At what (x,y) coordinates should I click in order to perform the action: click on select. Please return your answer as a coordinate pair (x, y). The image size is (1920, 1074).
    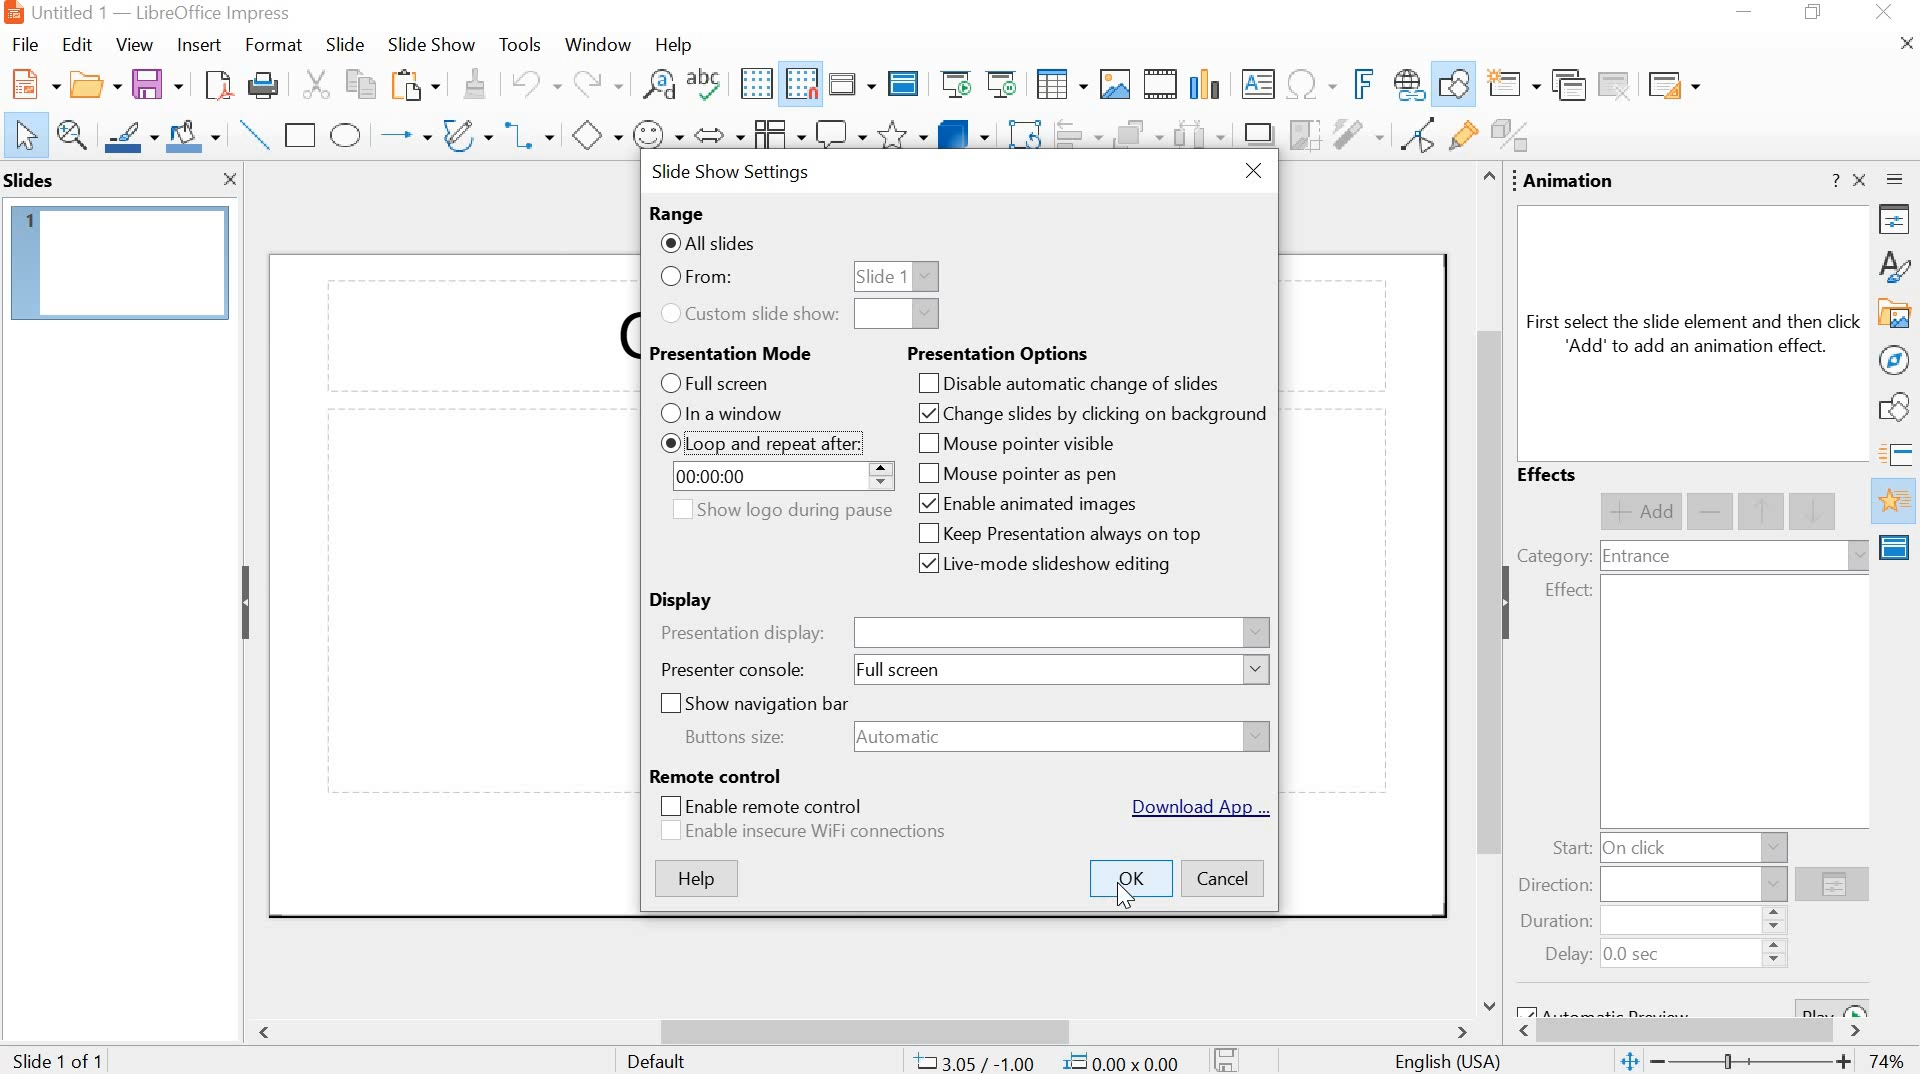
    Looking at the image, I should click on (26, 137).